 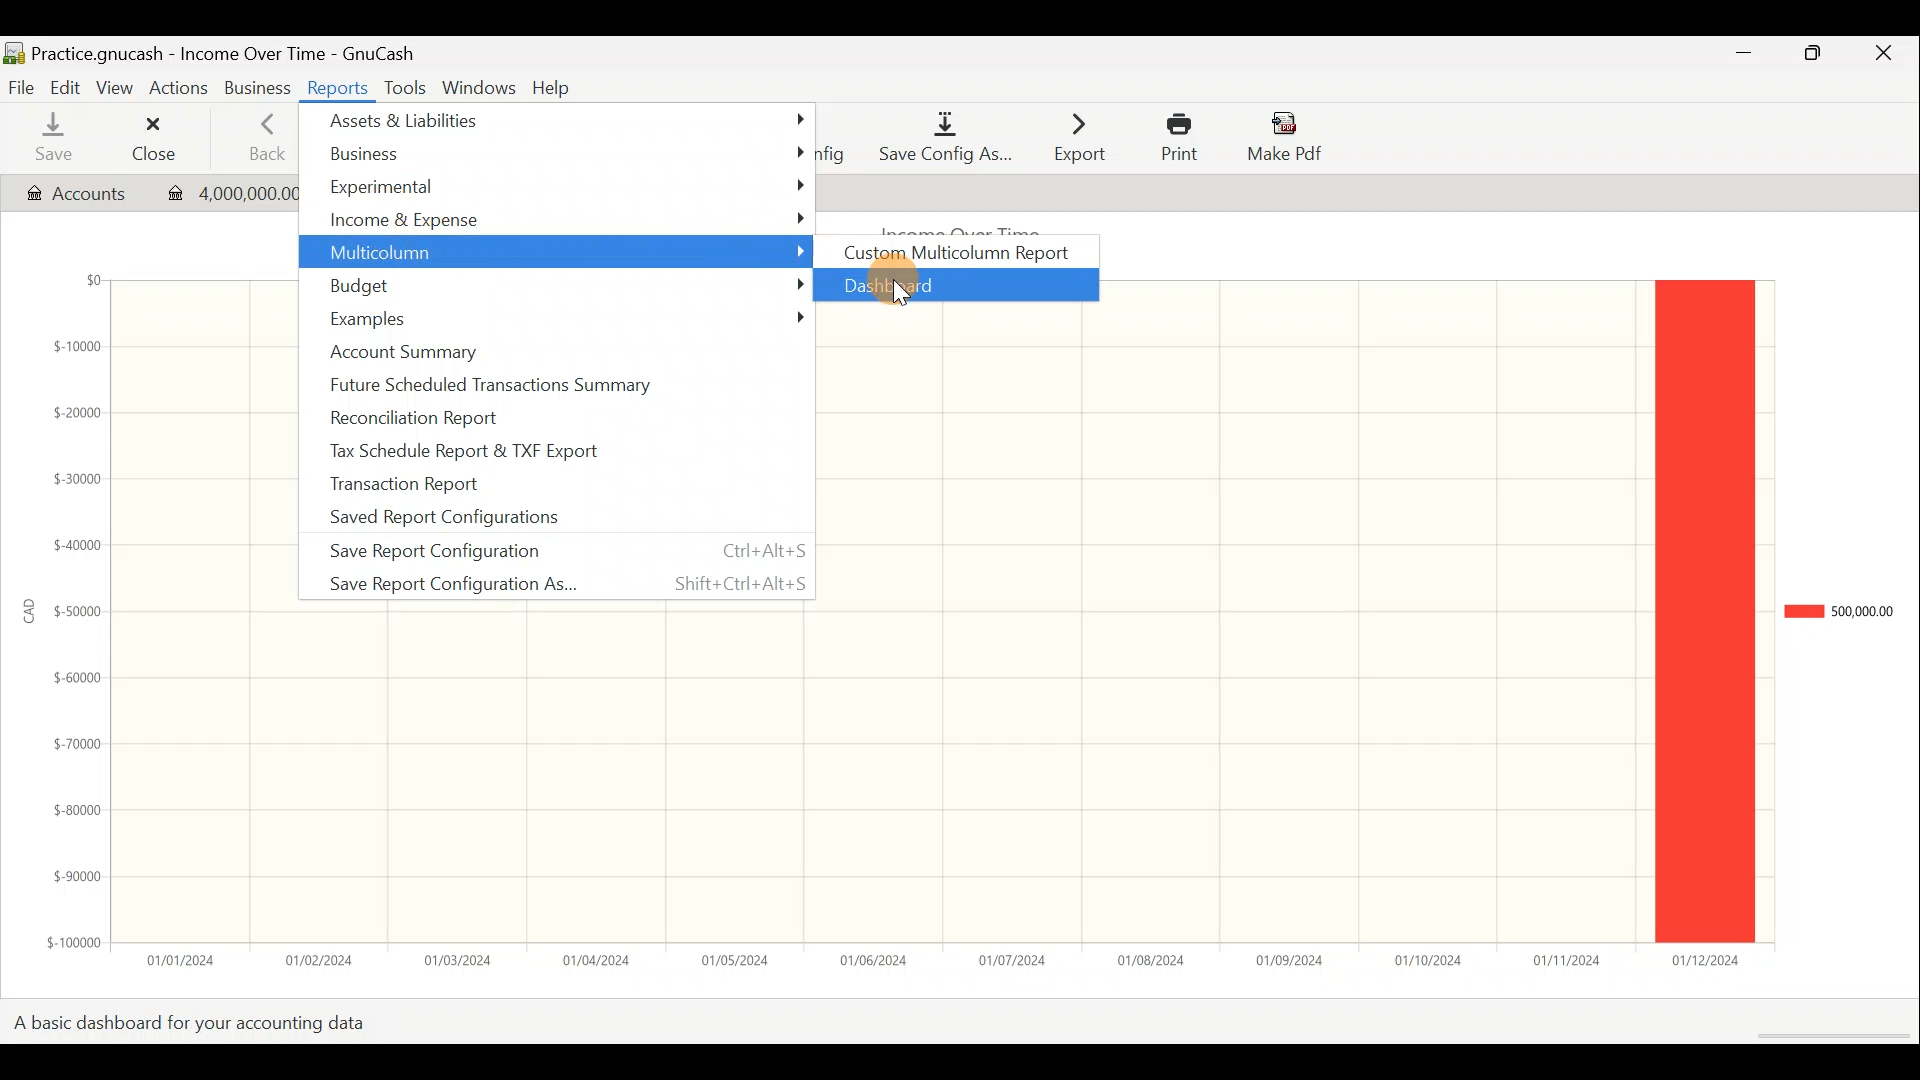 I want to click on Save report configuration, so click(x=554, y=552).